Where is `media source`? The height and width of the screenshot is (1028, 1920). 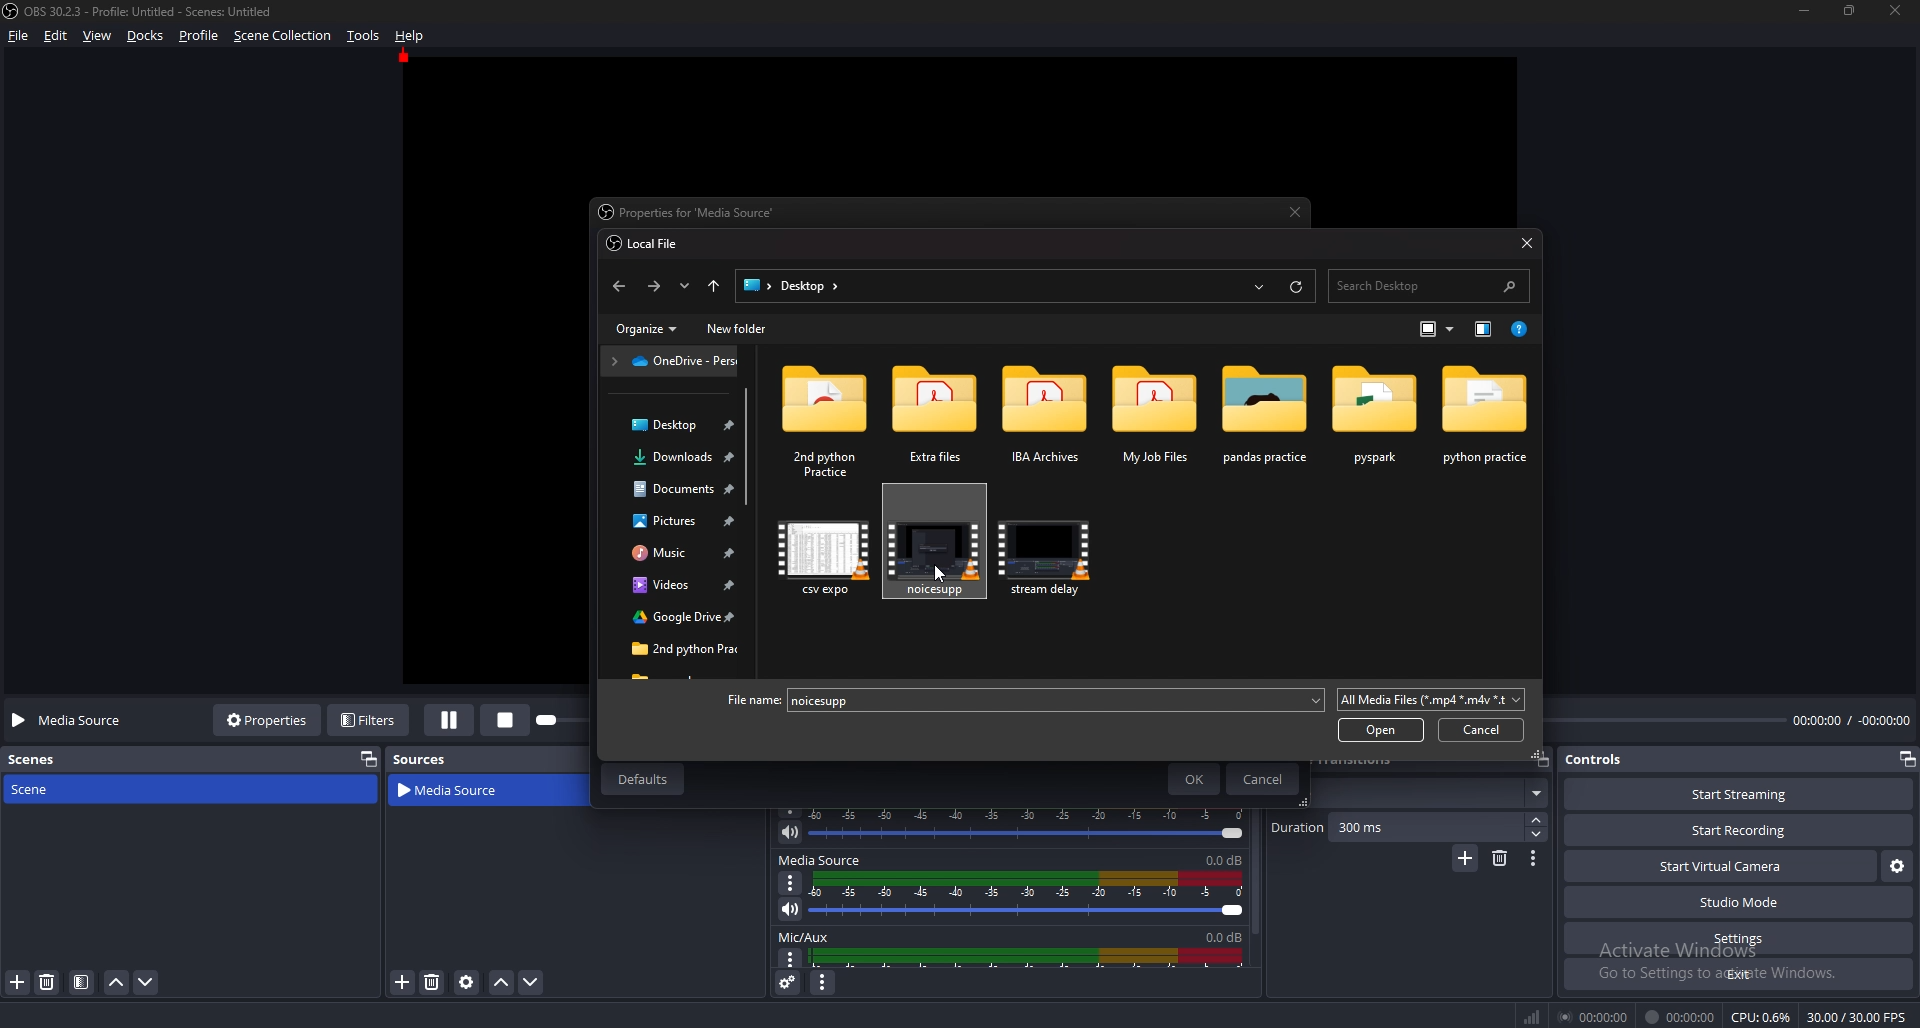 media source is located at coordinates (462, 791).